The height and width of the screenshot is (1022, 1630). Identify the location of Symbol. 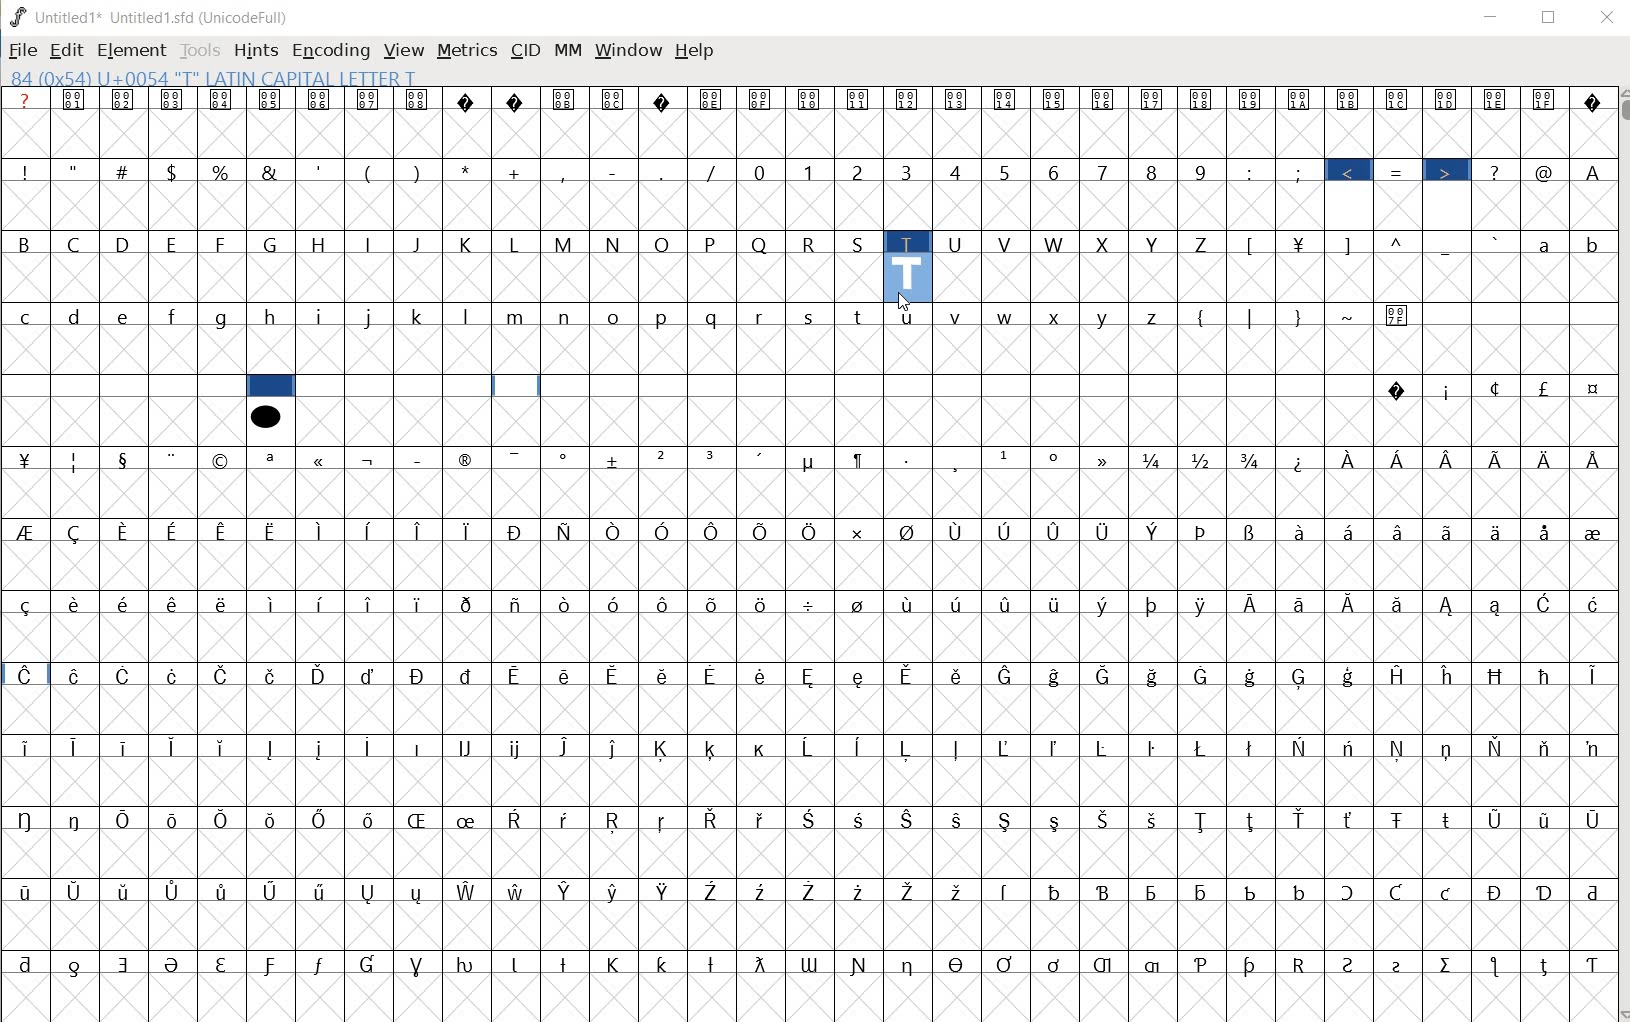
(1399, 531).